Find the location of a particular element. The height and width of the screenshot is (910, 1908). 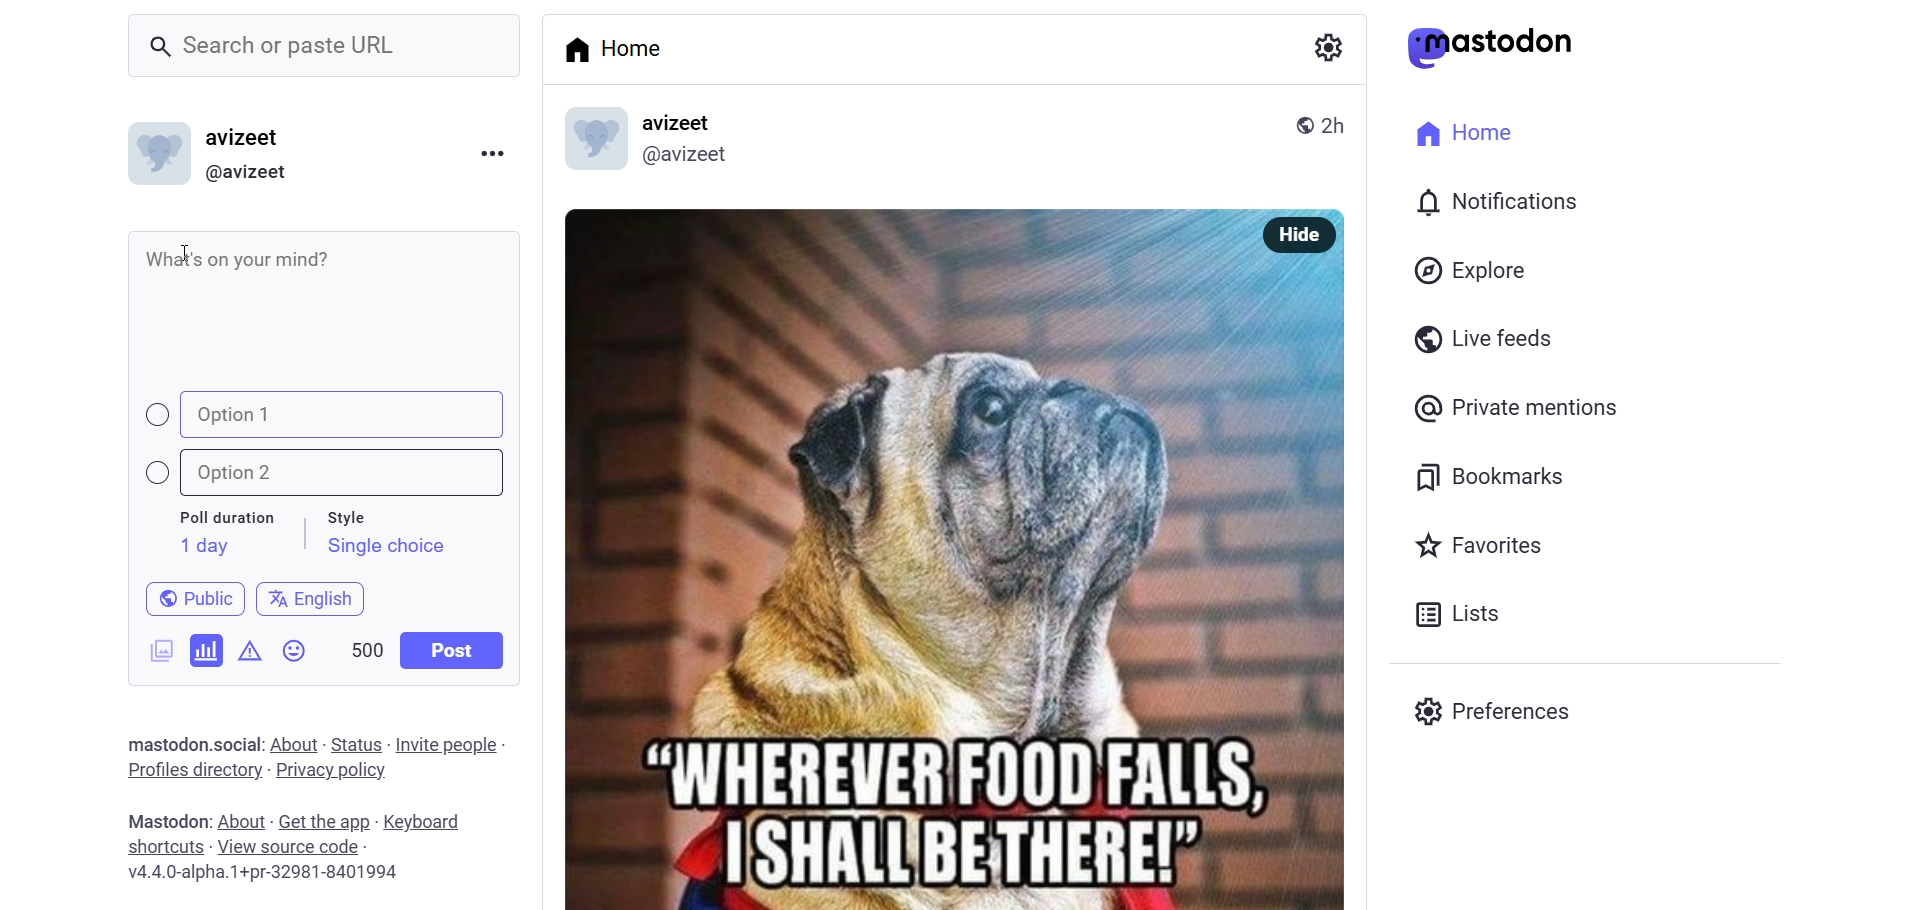

mastodon is located at coordinates (1491, 47).